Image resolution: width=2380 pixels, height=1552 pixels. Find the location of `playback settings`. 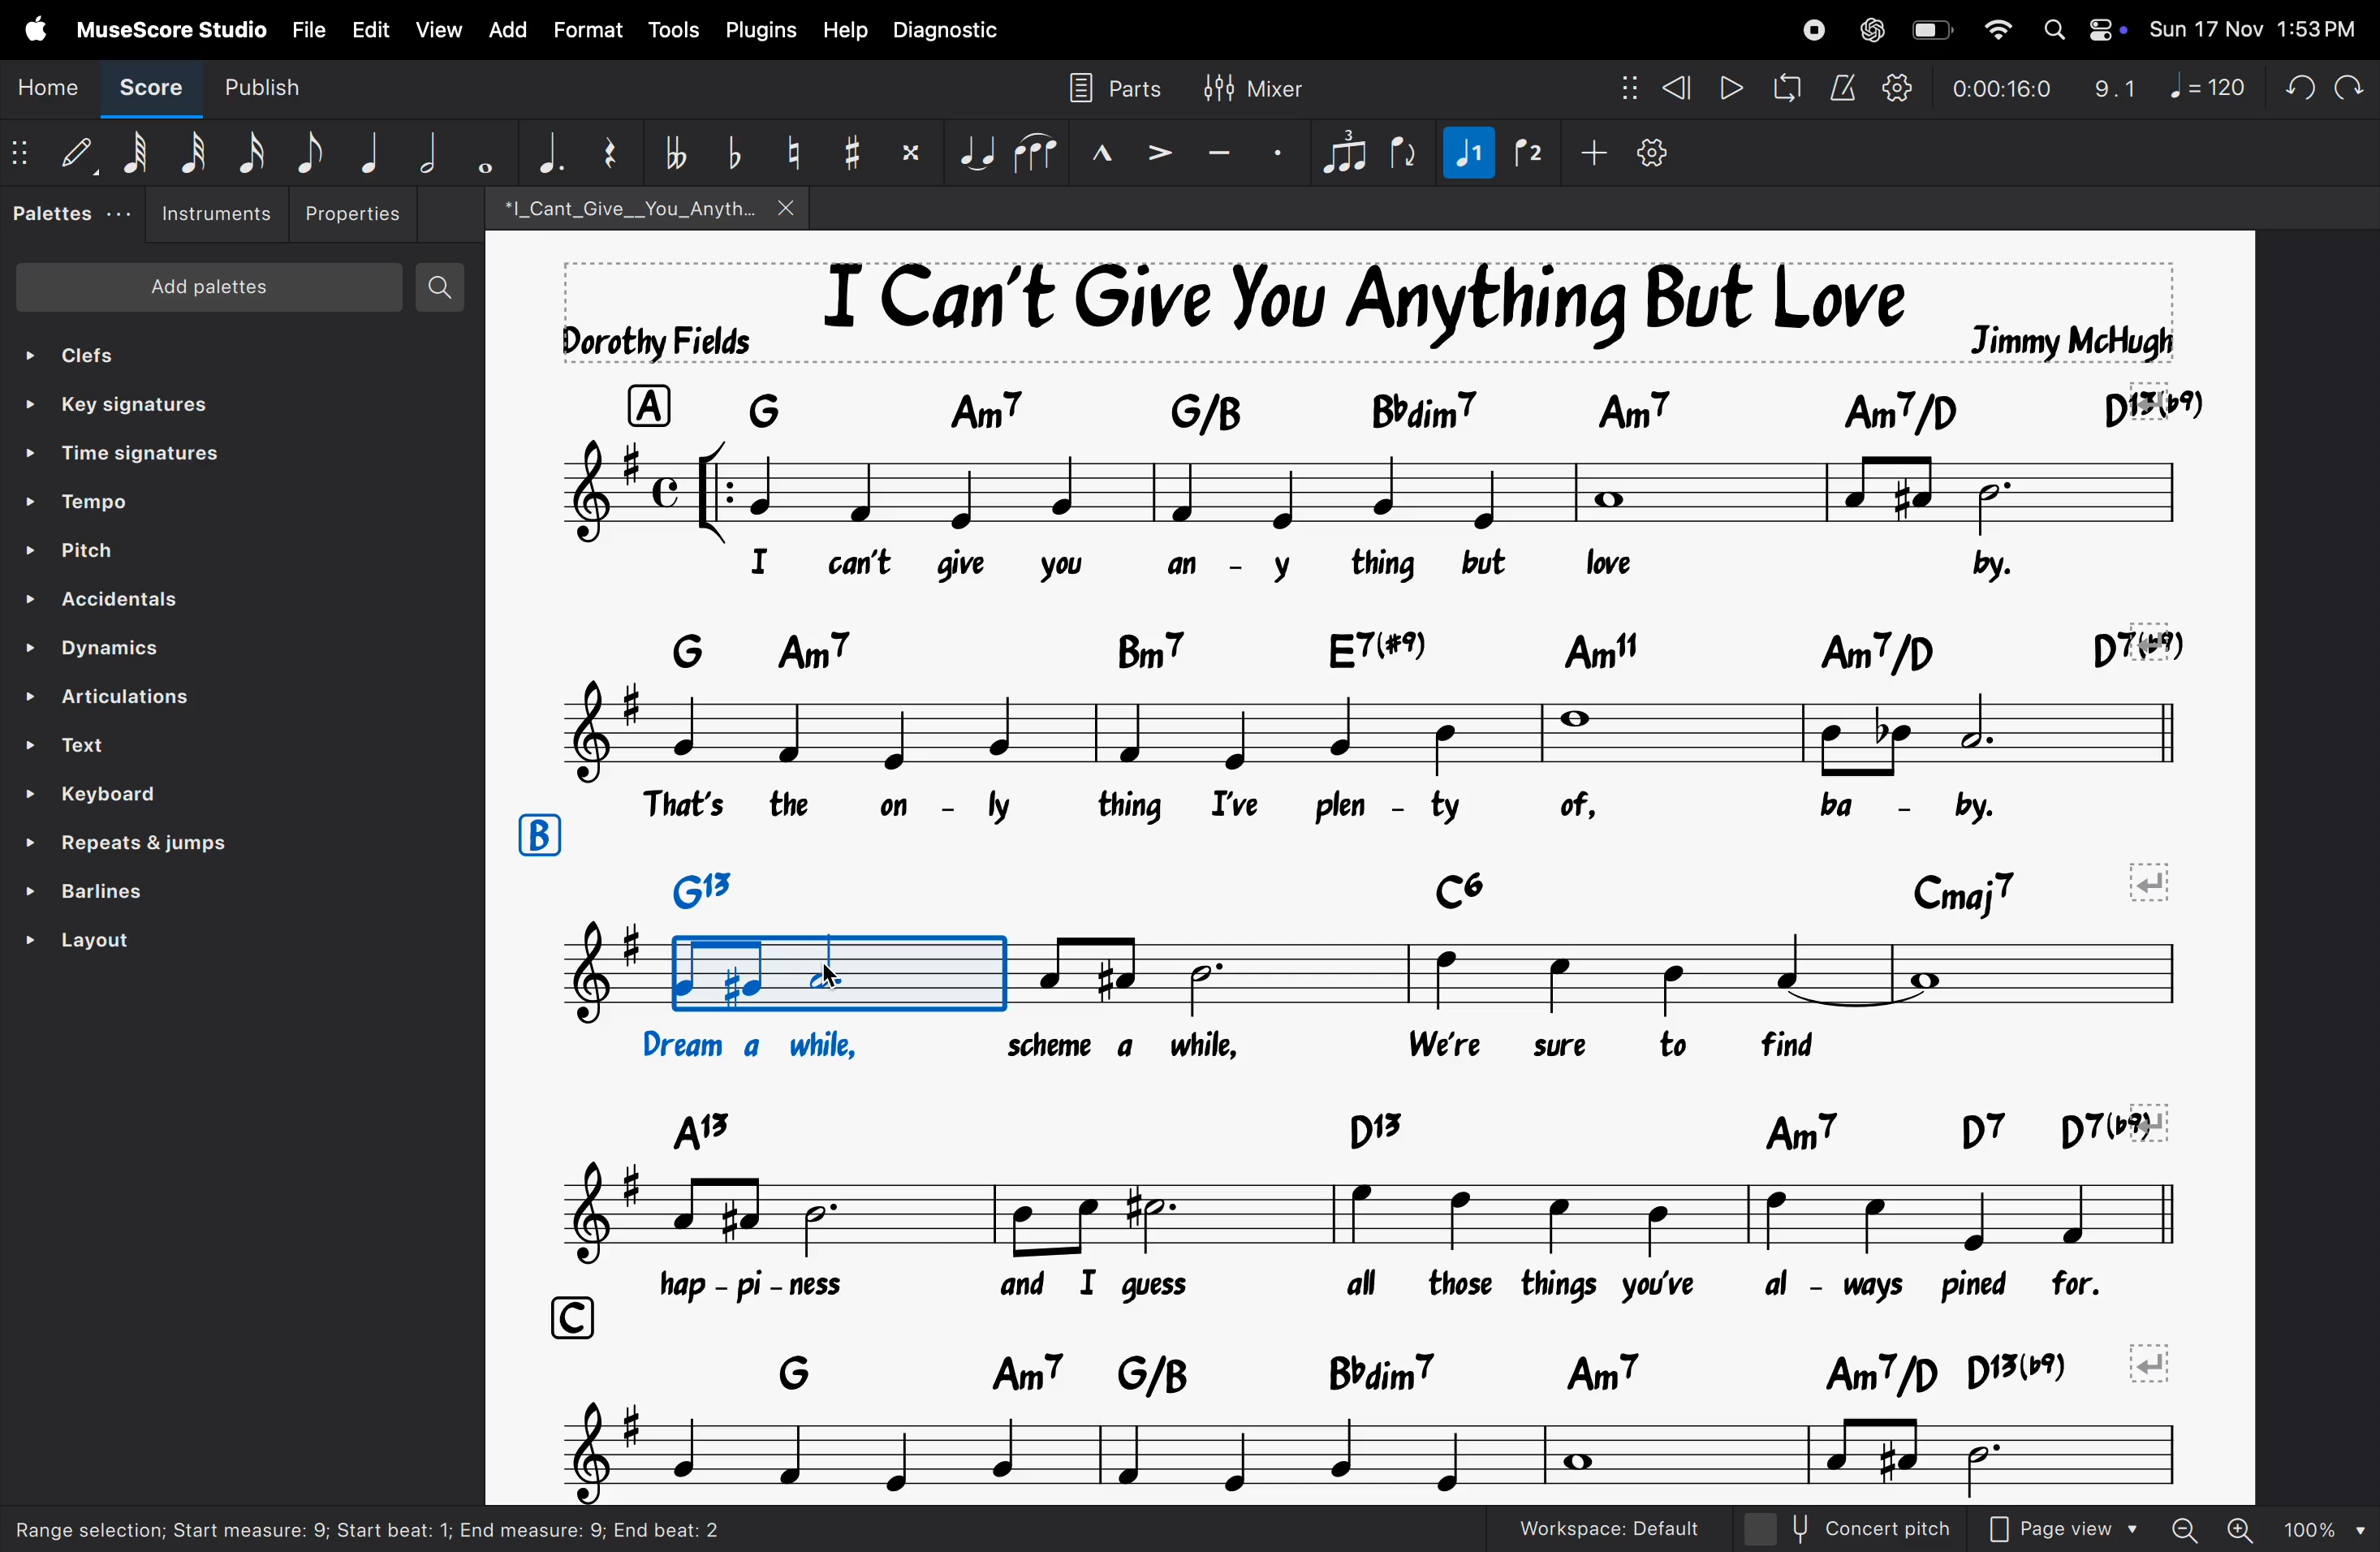

playback settings is located at coordinates (1896, 83).